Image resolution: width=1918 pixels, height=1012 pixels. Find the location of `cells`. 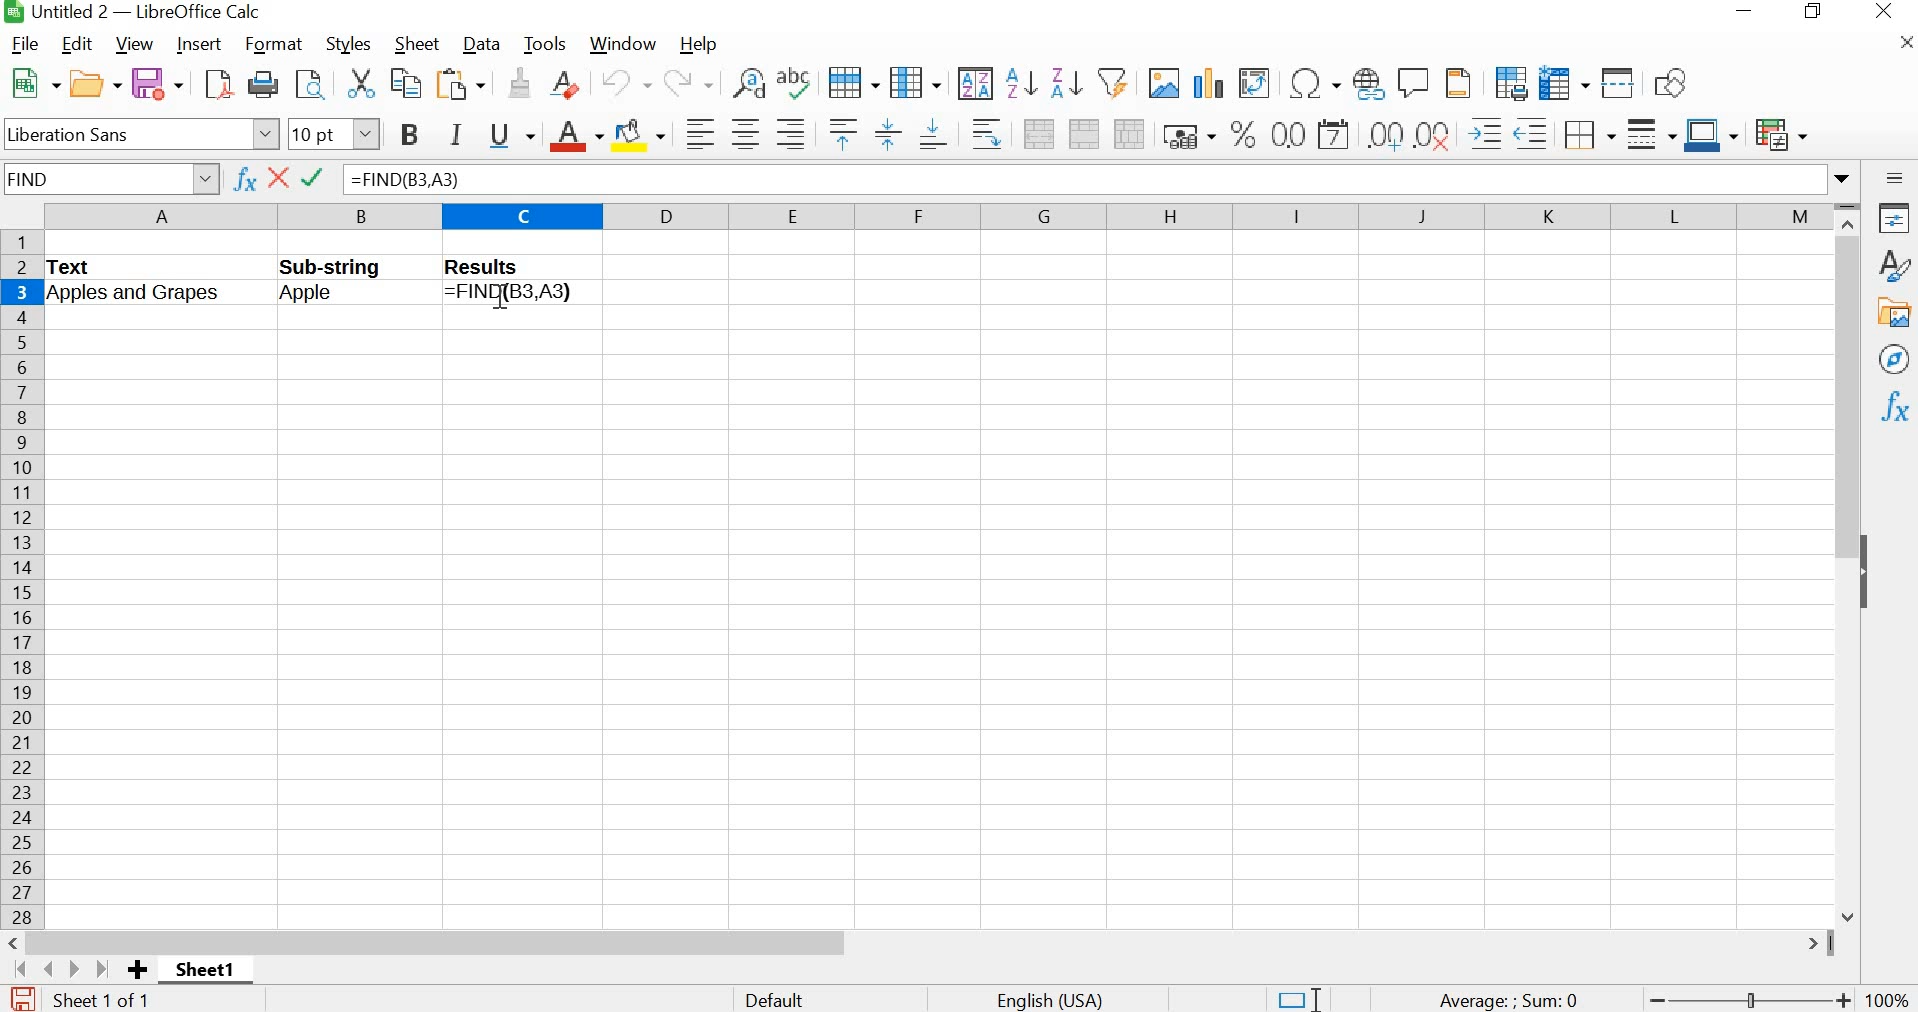

cells is located at coordinates (935, 623).